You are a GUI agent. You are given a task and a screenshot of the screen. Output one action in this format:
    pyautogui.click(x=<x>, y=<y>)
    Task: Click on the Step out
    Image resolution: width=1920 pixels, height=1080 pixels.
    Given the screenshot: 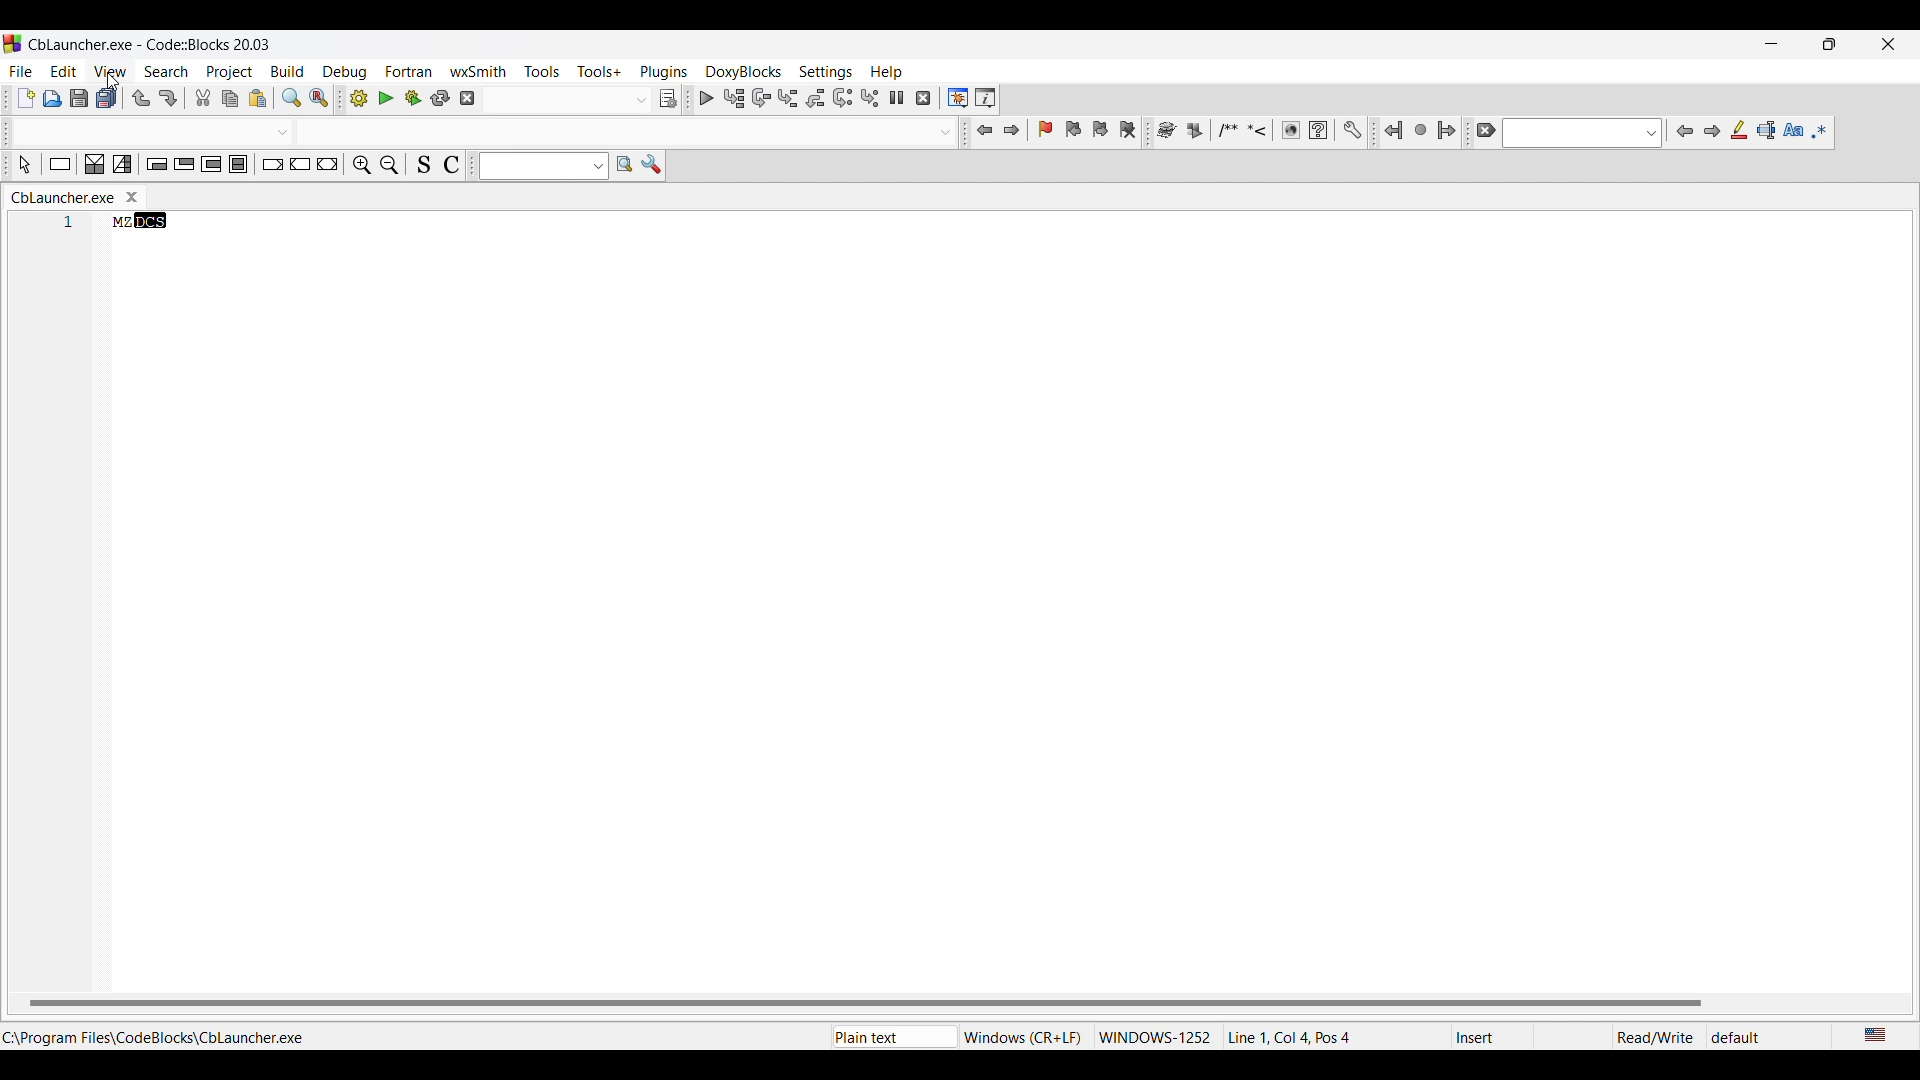 What is the action you would take?
    pyautogui.click(x=816, y=98)
    